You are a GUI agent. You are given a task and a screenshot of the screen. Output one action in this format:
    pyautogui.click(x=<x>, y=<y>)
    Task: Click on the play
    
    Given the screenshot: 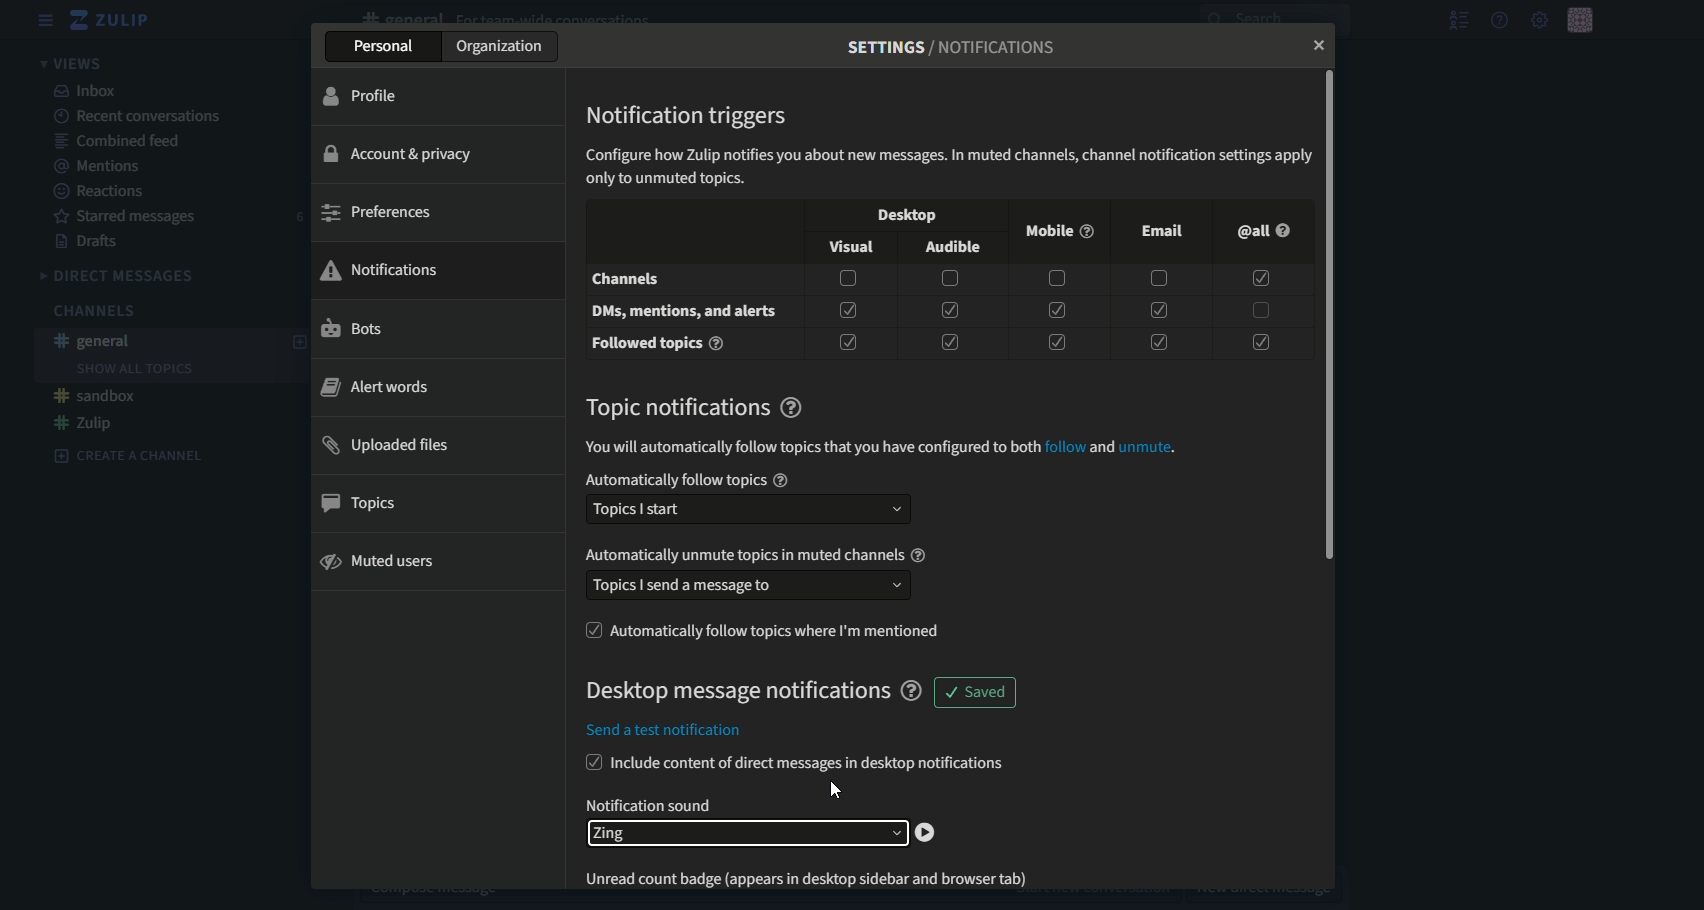 What is the action you would take?
    pyautogui.click(x=927, y=833)
    